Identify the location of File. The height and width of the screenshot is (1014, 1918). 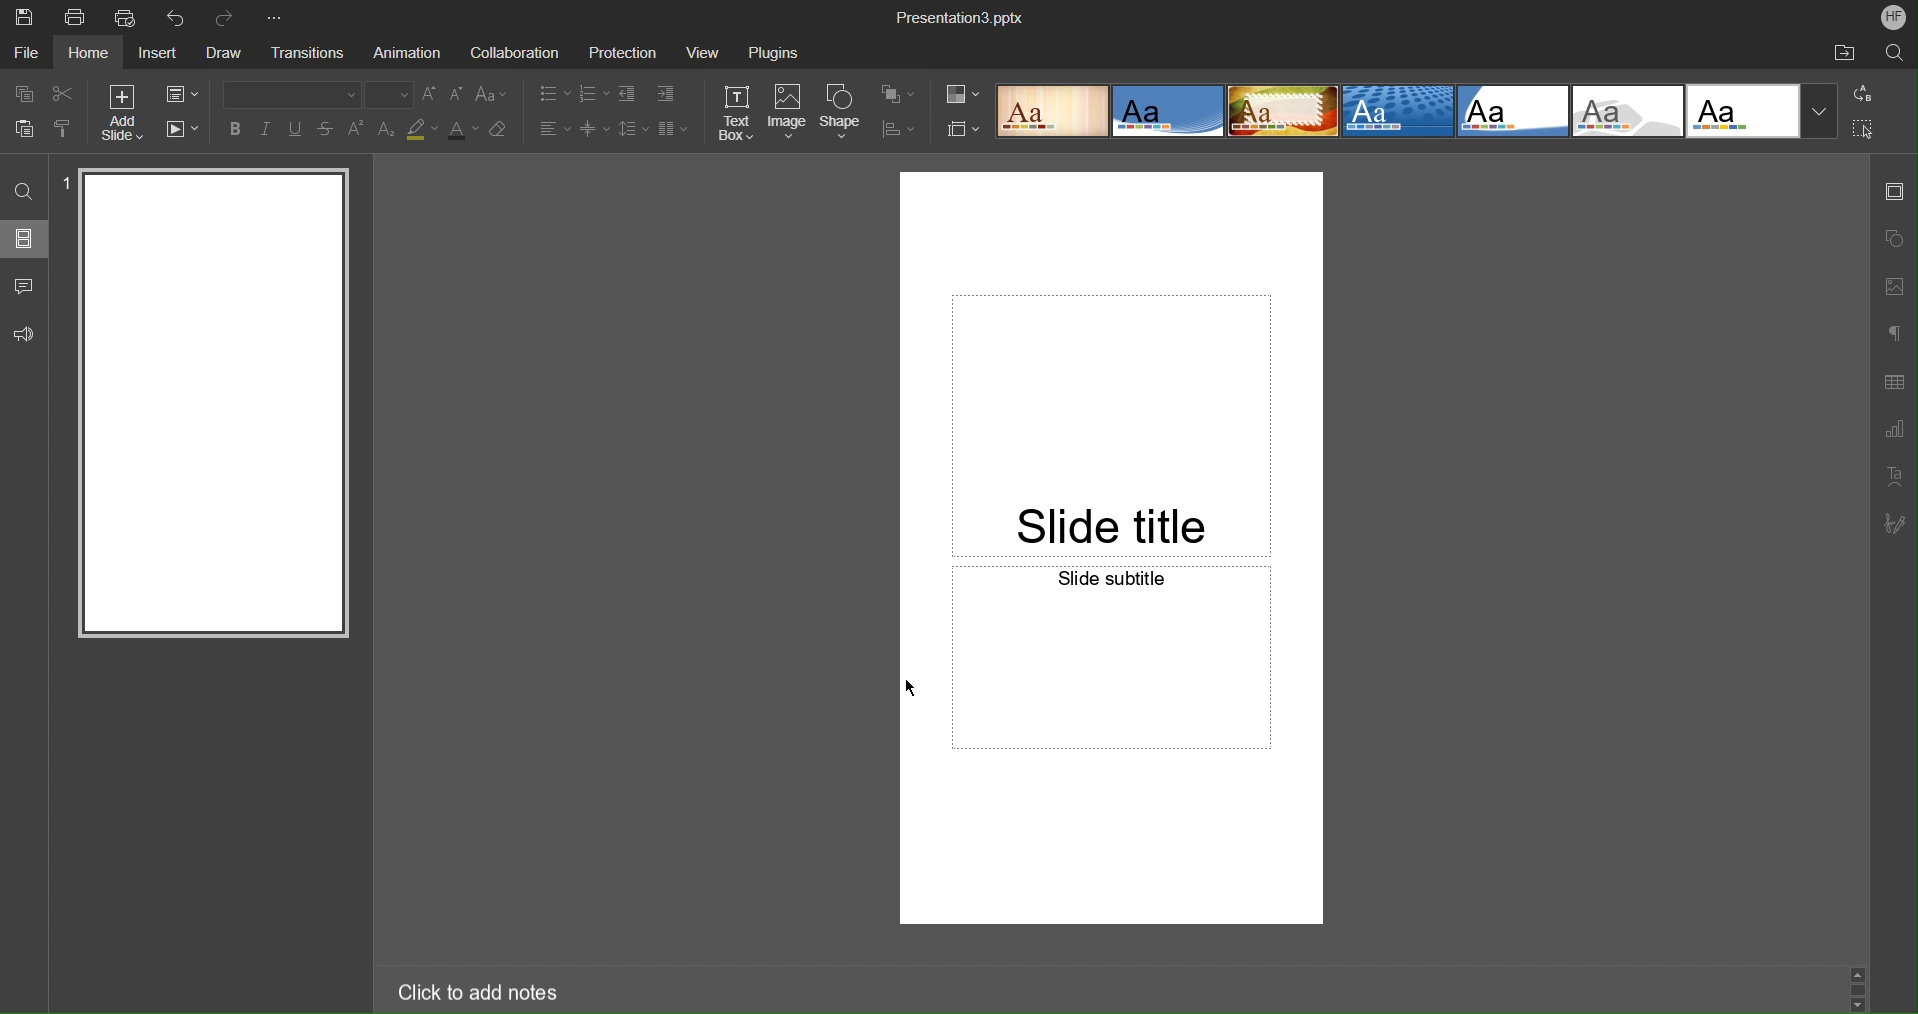
(24, 55).